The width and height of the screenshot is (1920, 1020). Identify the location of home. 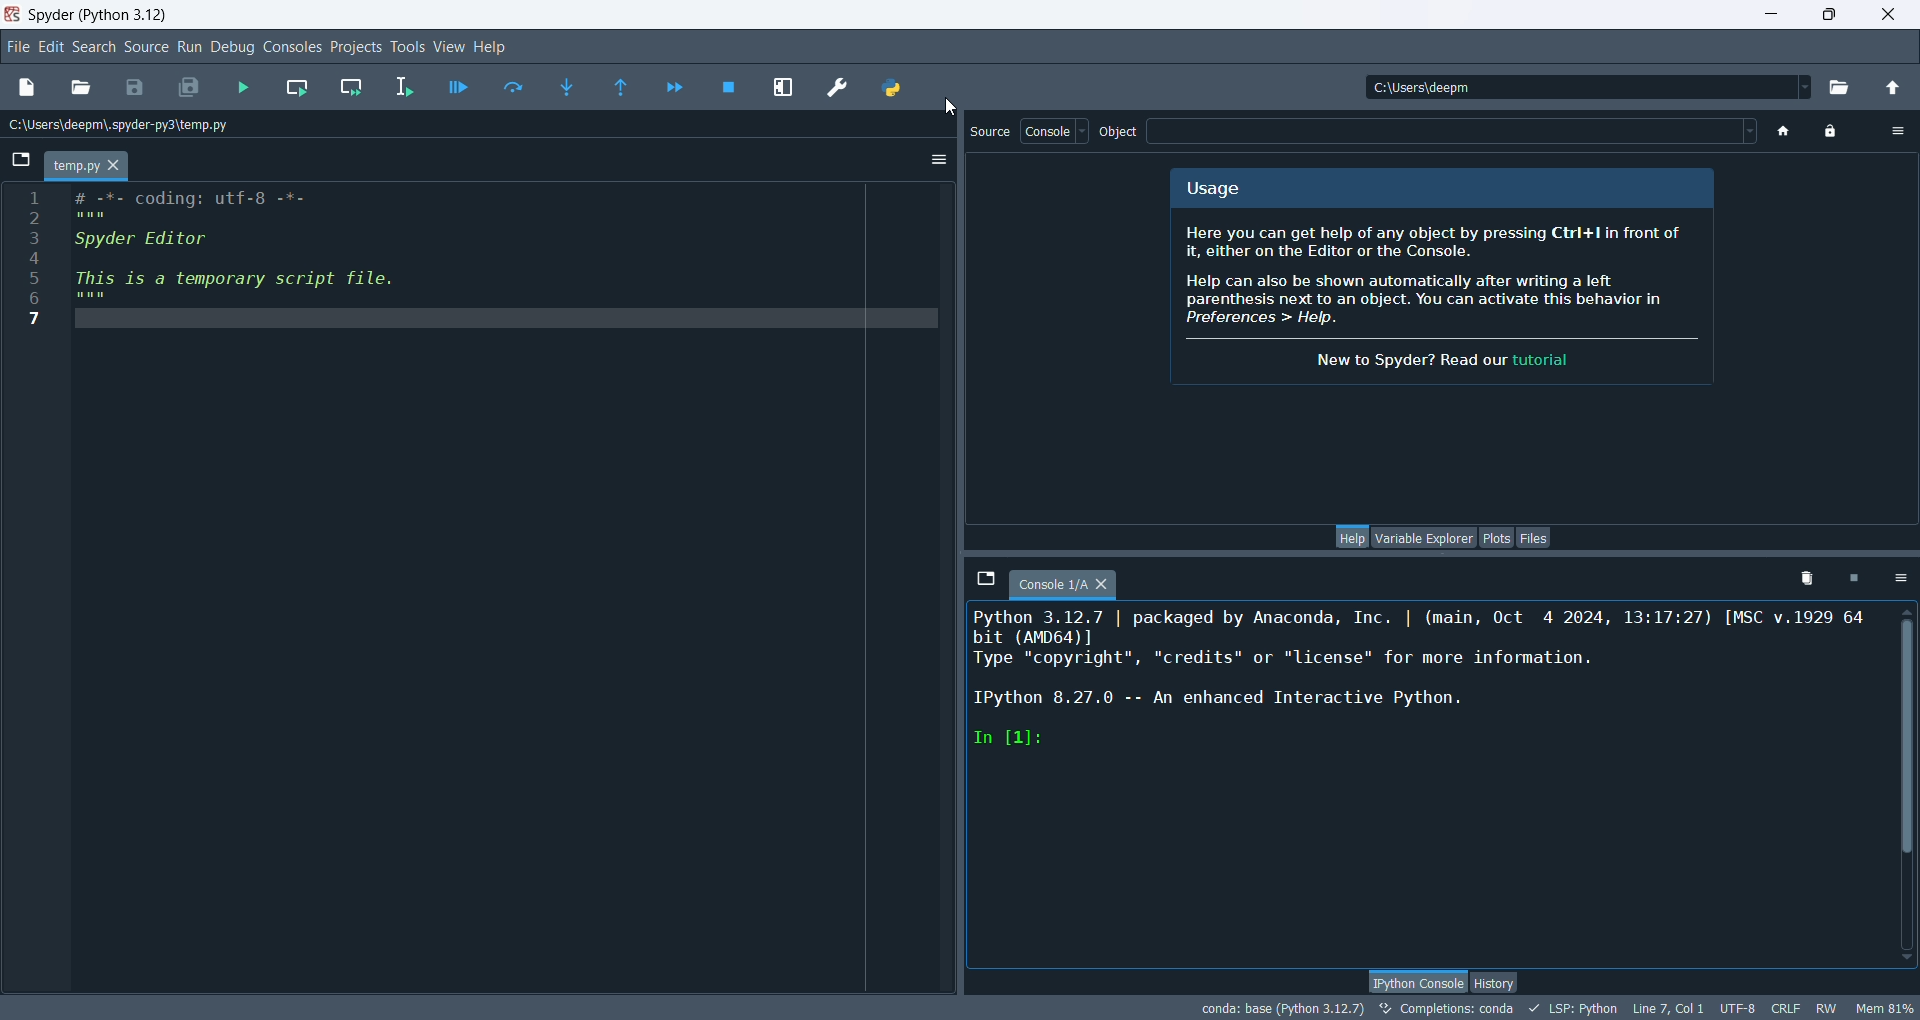
(1784, 133).